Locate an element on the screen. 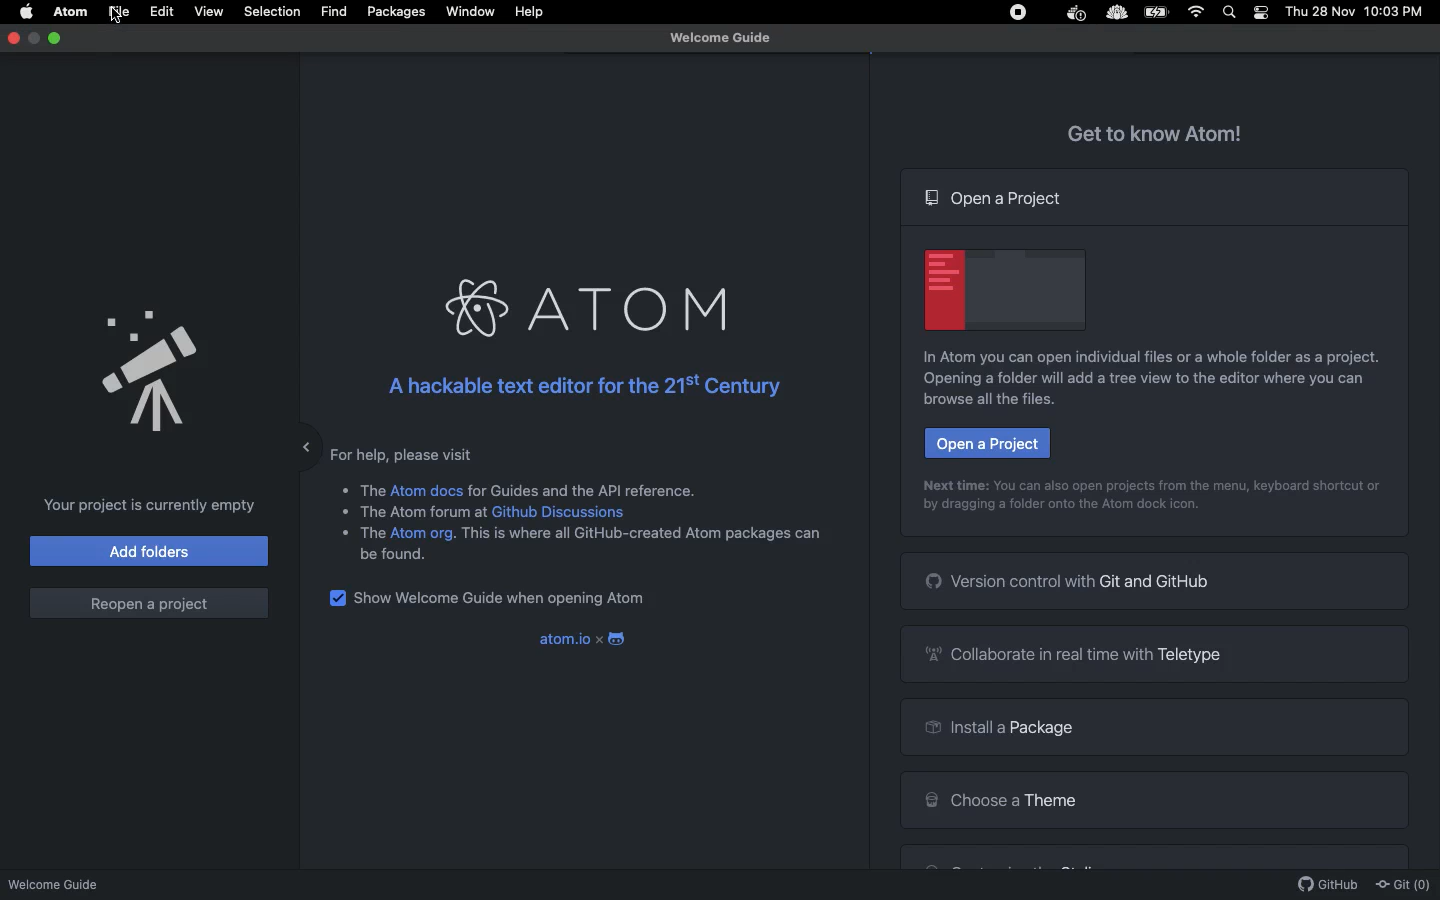 This screenshot has width=1440, height=900. Your project is currently empty is located at coordinates (144, 505).